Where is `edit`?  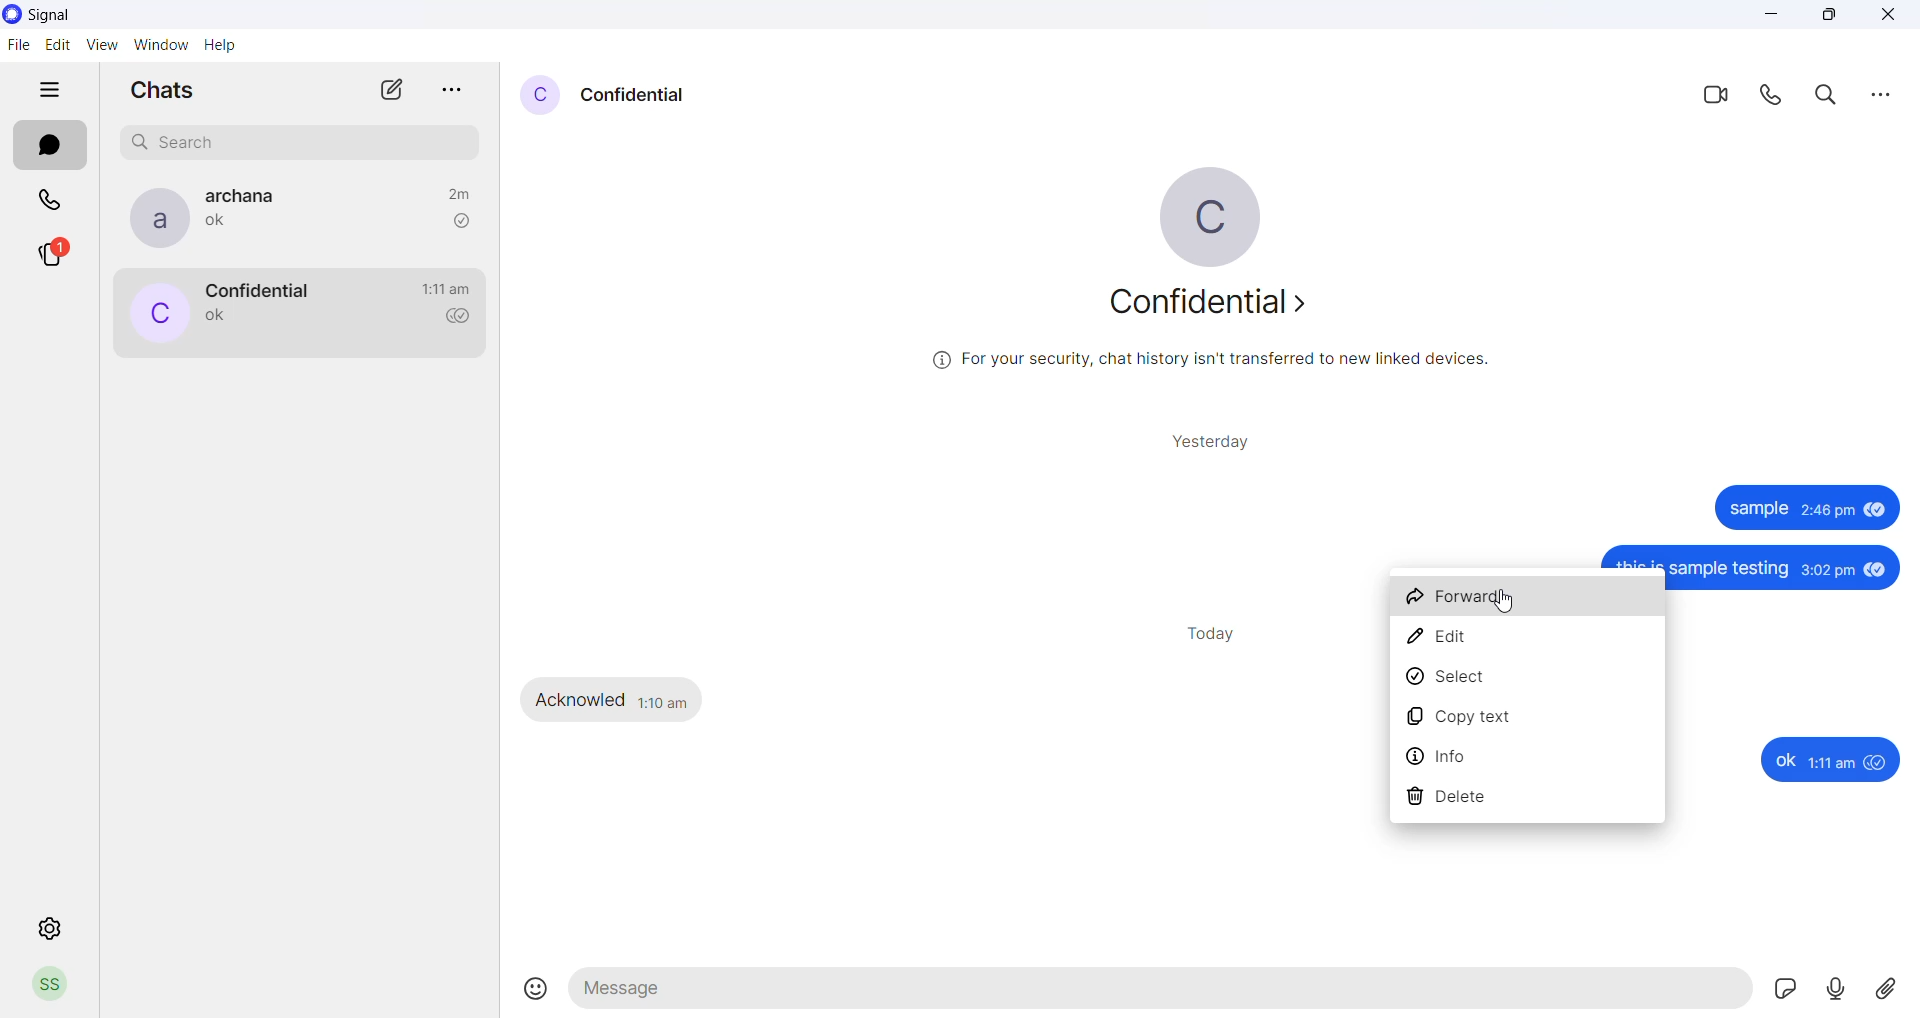
edit is located at coordinates (59, 44).